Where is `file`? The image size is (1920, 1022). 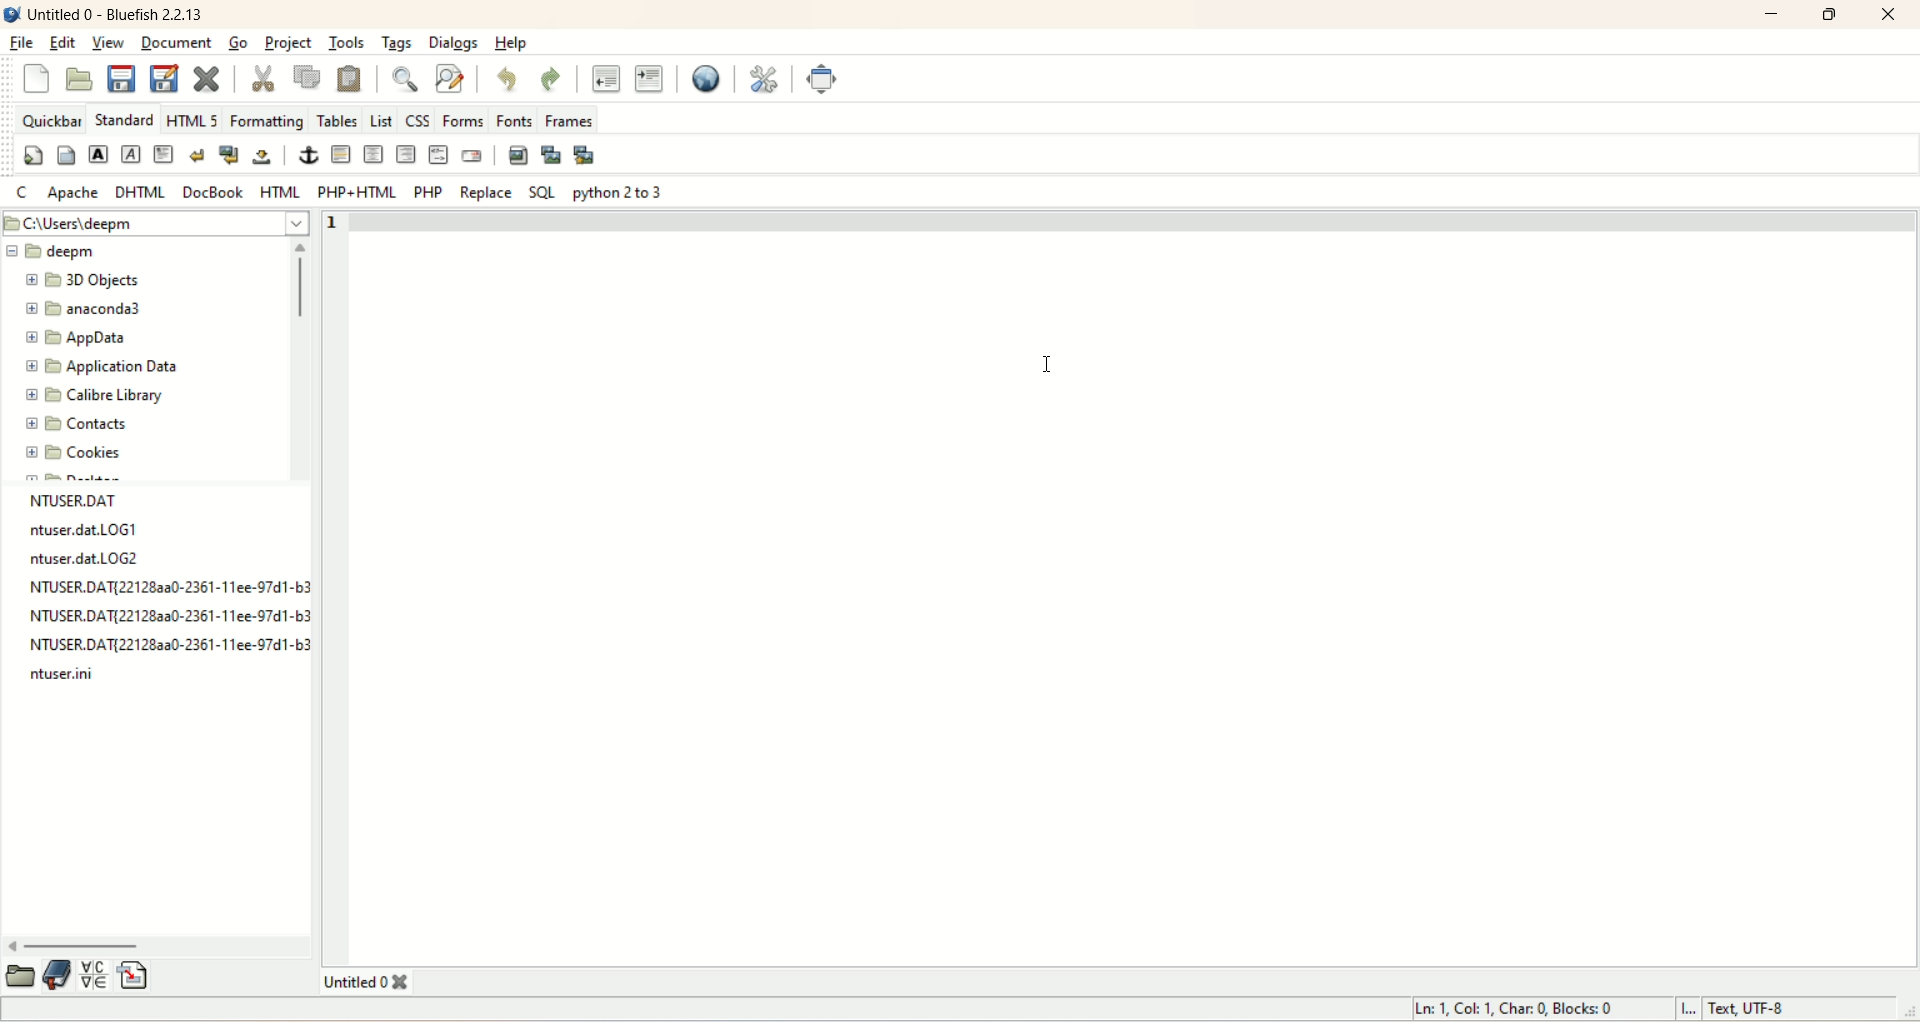
file is located at coordinates (21, 42).